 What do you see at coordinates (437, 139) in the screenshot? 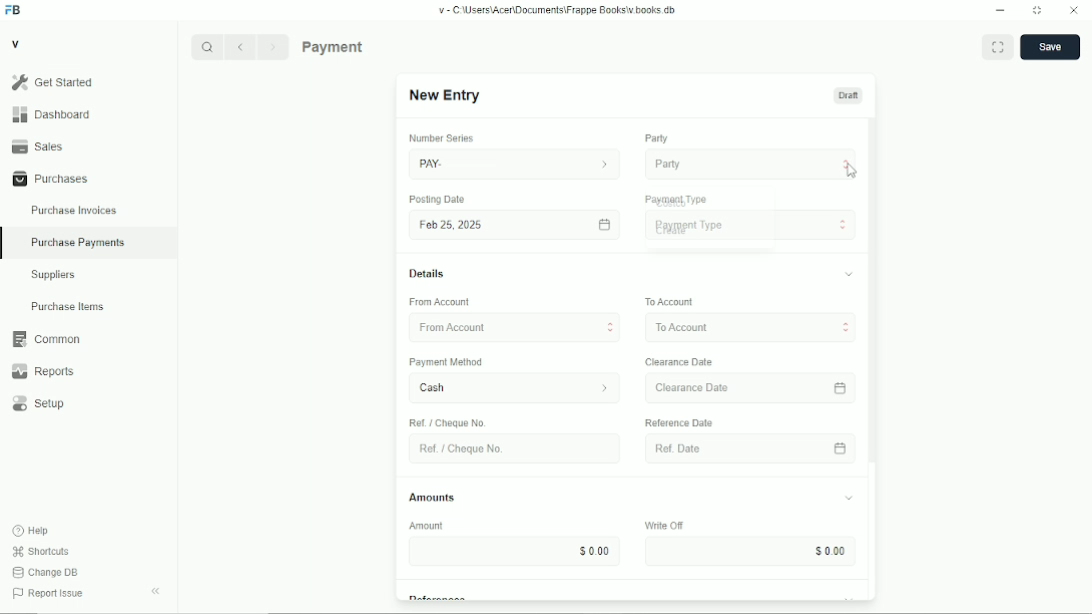
I see `number series` at bounding box center [437, 139].